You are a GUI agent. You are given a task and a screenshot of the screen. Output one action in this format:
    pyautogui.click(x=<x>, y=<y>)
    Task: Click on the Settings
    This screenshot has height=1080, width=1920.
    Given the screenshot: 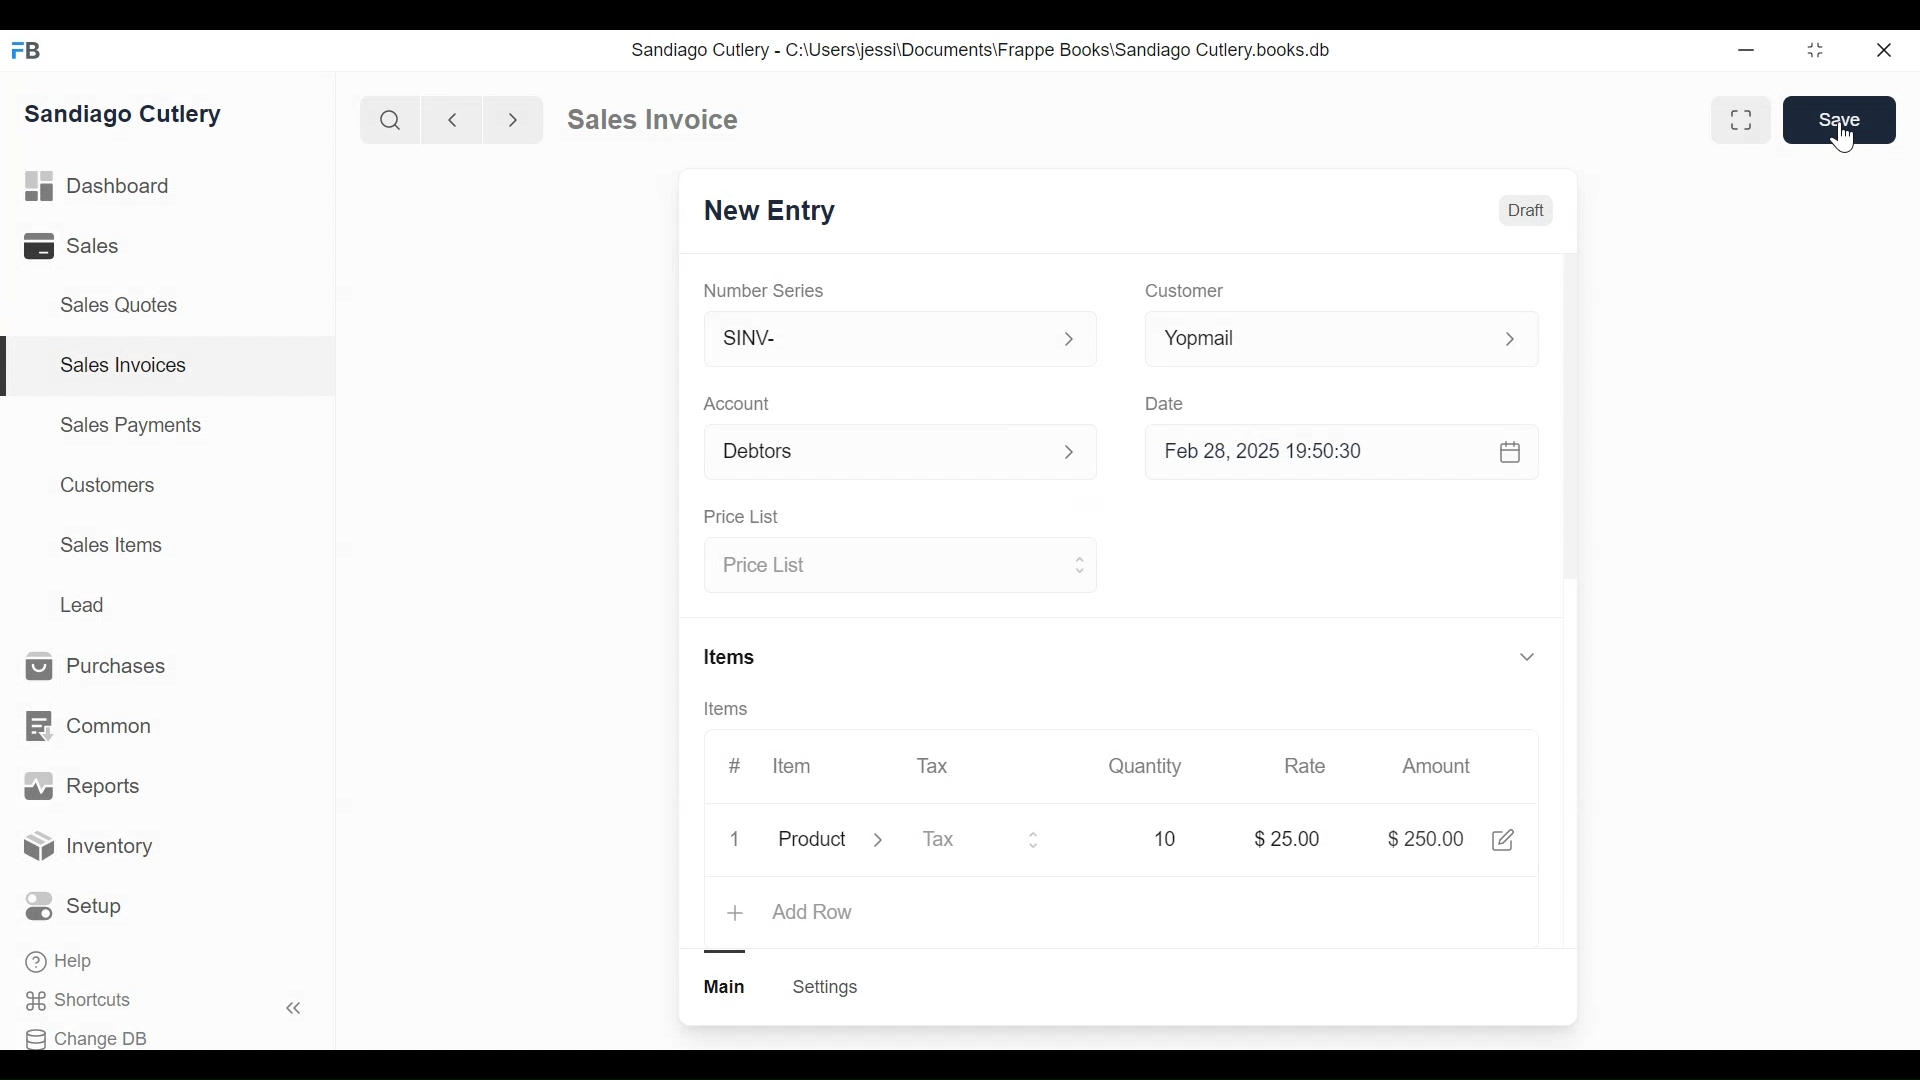 What is the action you would take?
    pyautogui.click(x=828, y=987)
    